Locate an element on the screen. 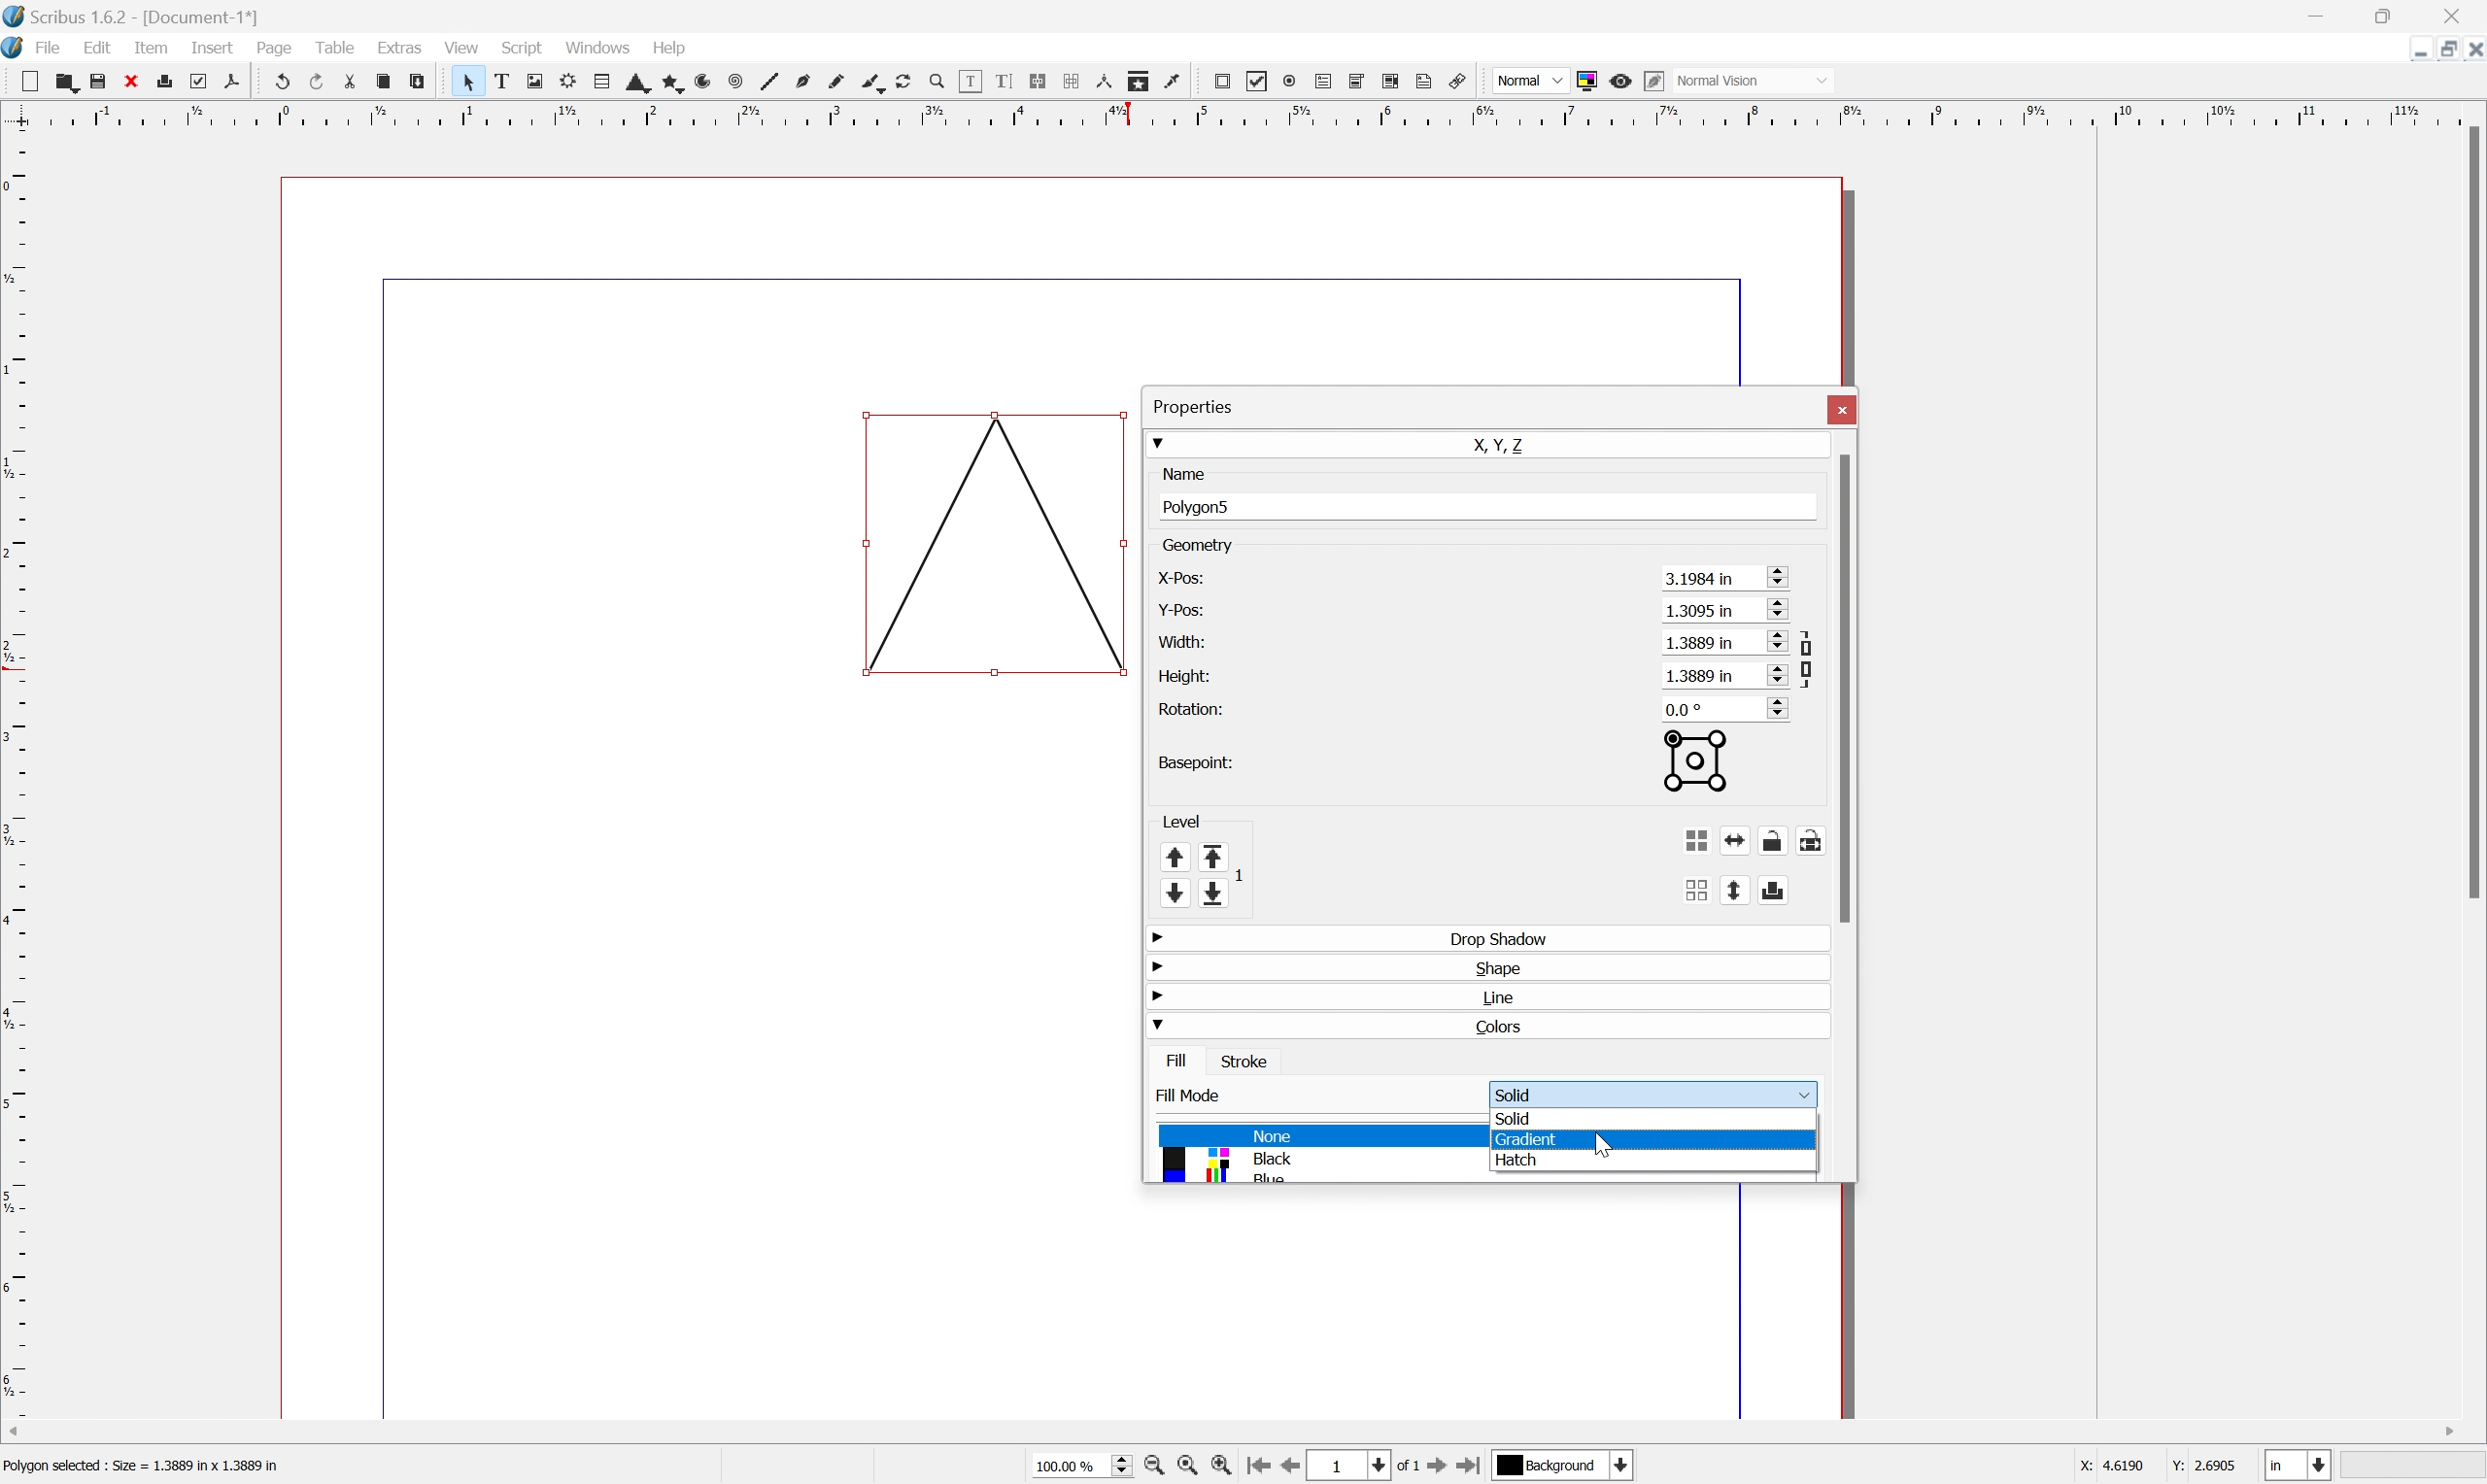 The height and width of the screenshot is (1484, 2487). Cursor is located at coordinates (1606, 1142).